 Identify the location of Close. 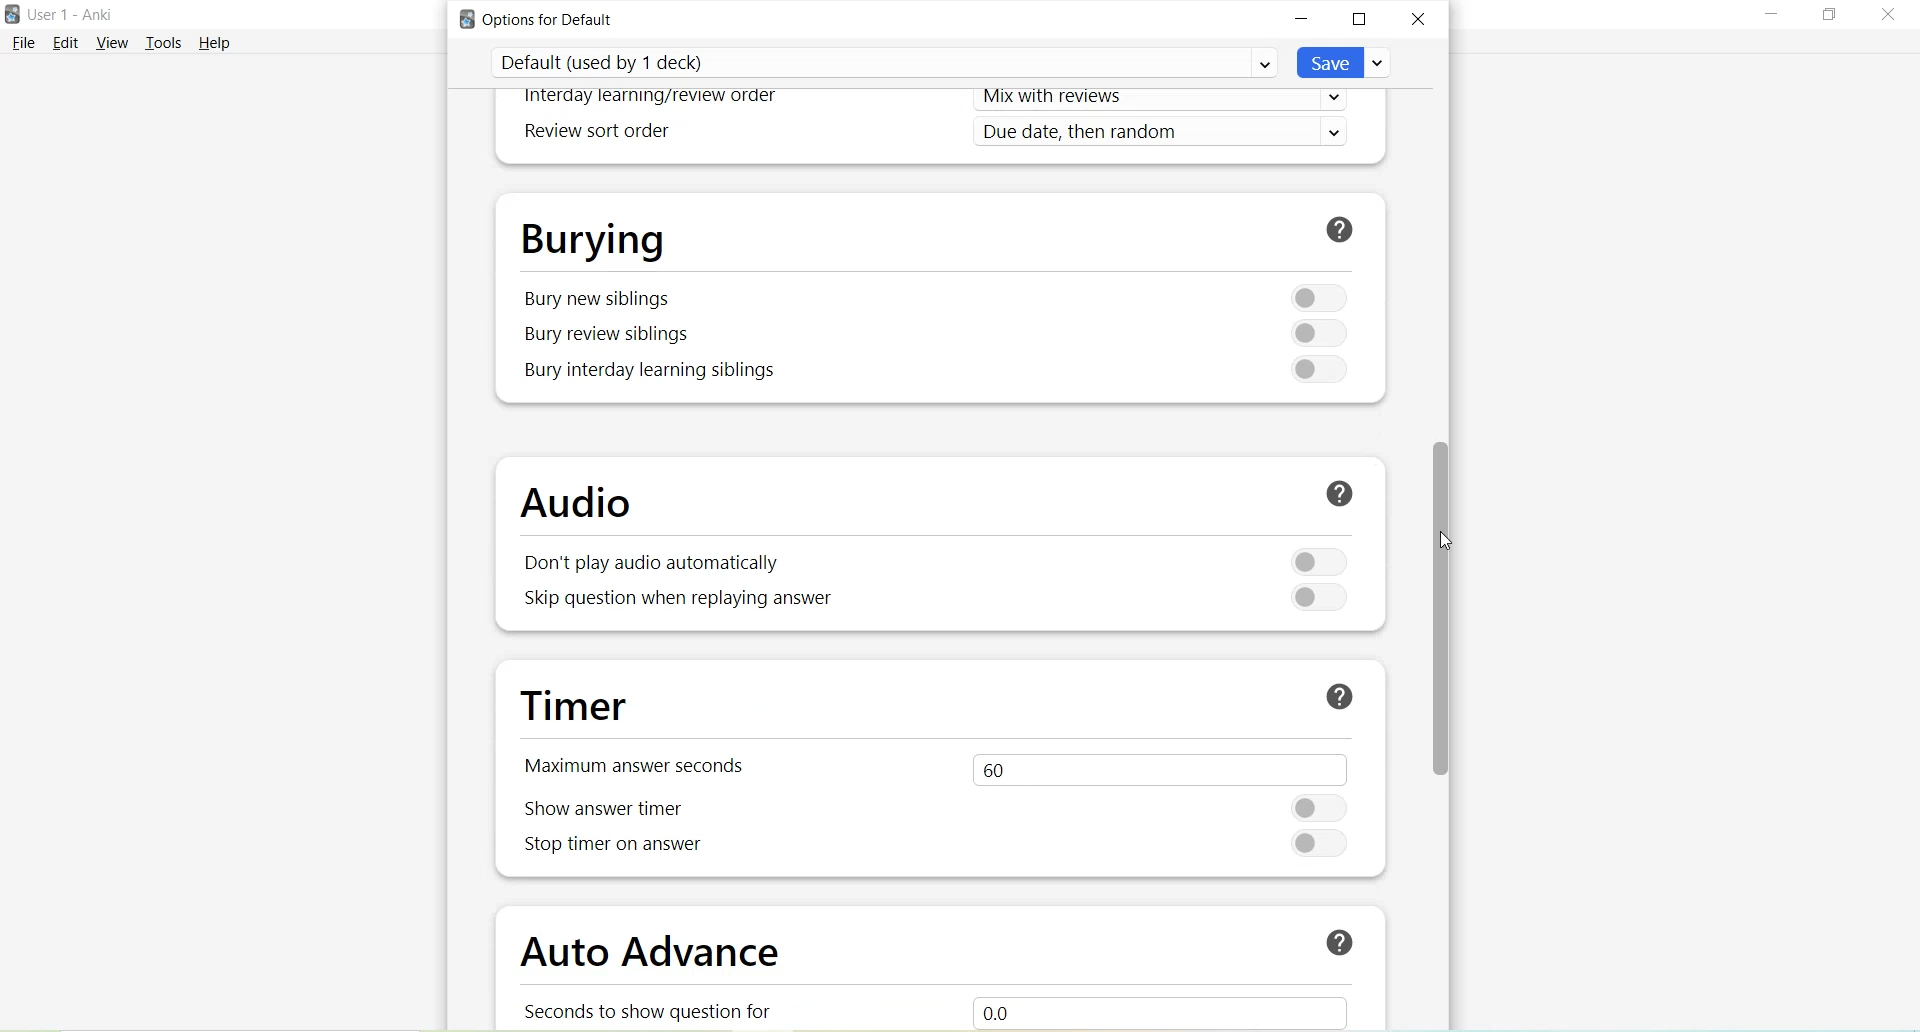
(1886, 18).